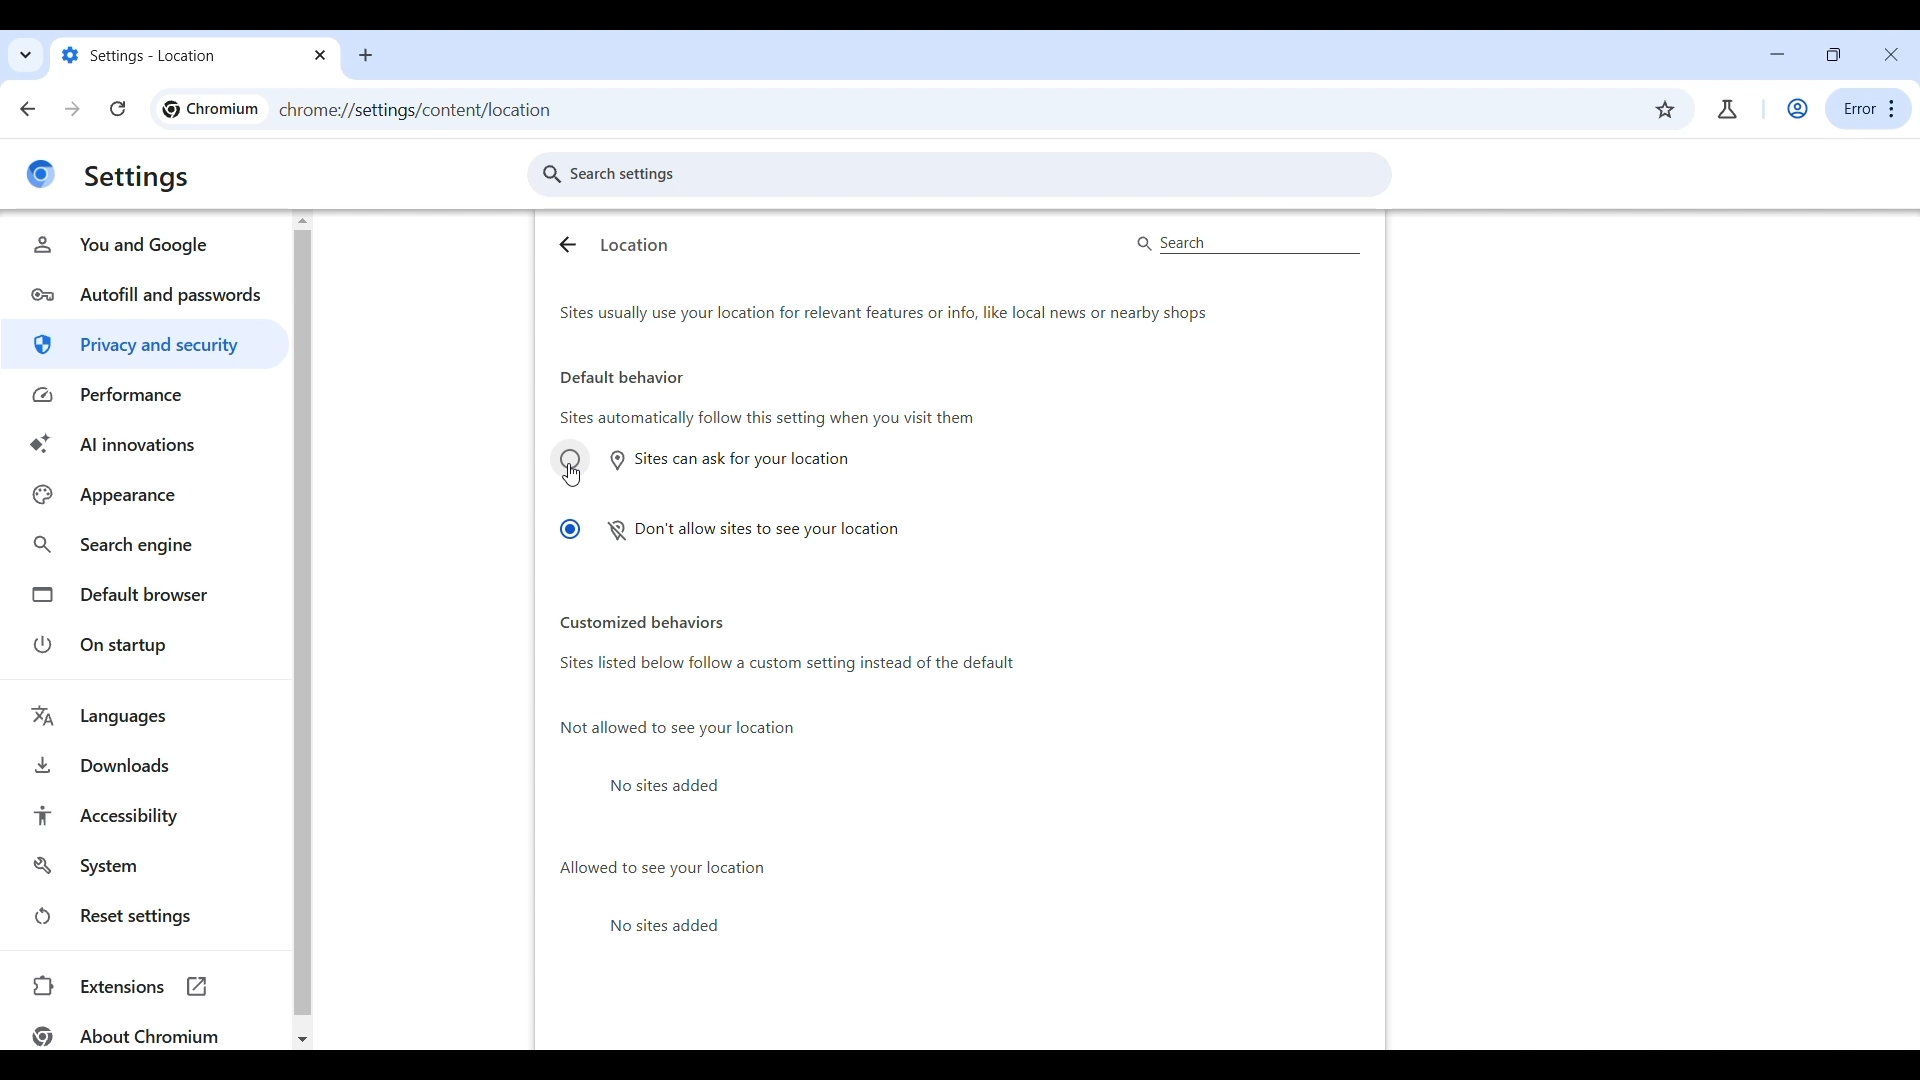  I want to click on sites can ask for your location, so click(703, 458).